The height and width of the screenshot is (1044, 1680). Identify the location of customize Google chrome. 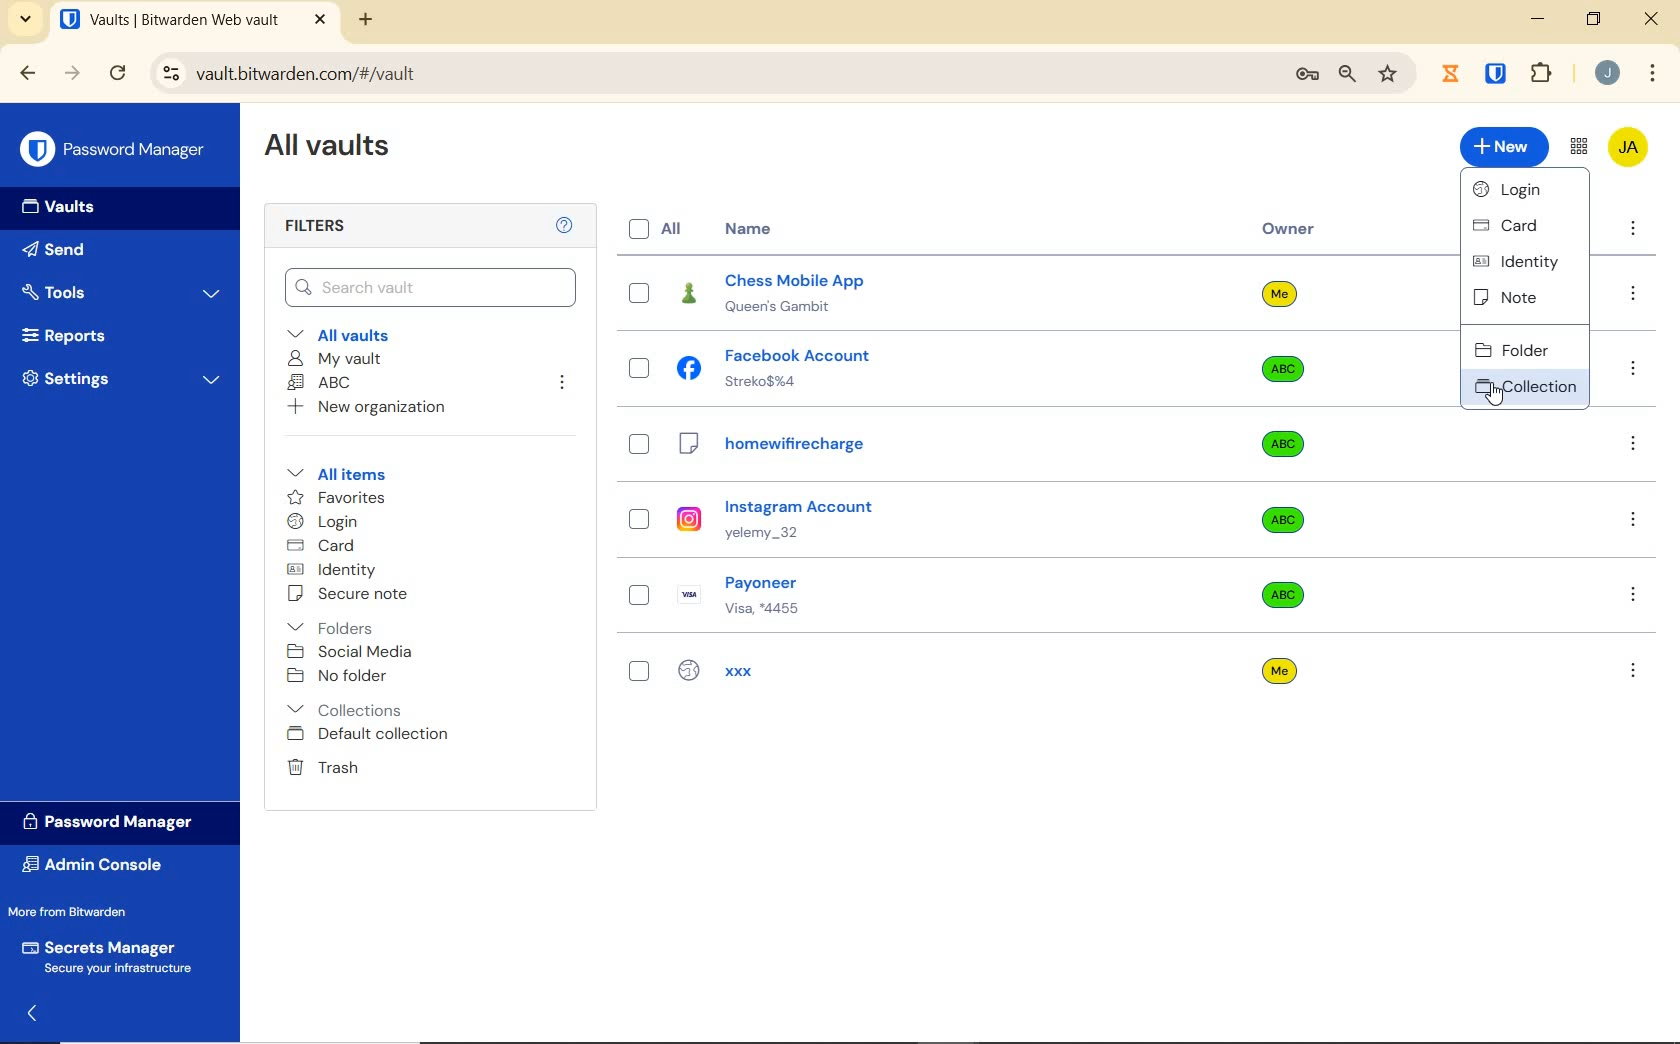
(1653, 73).